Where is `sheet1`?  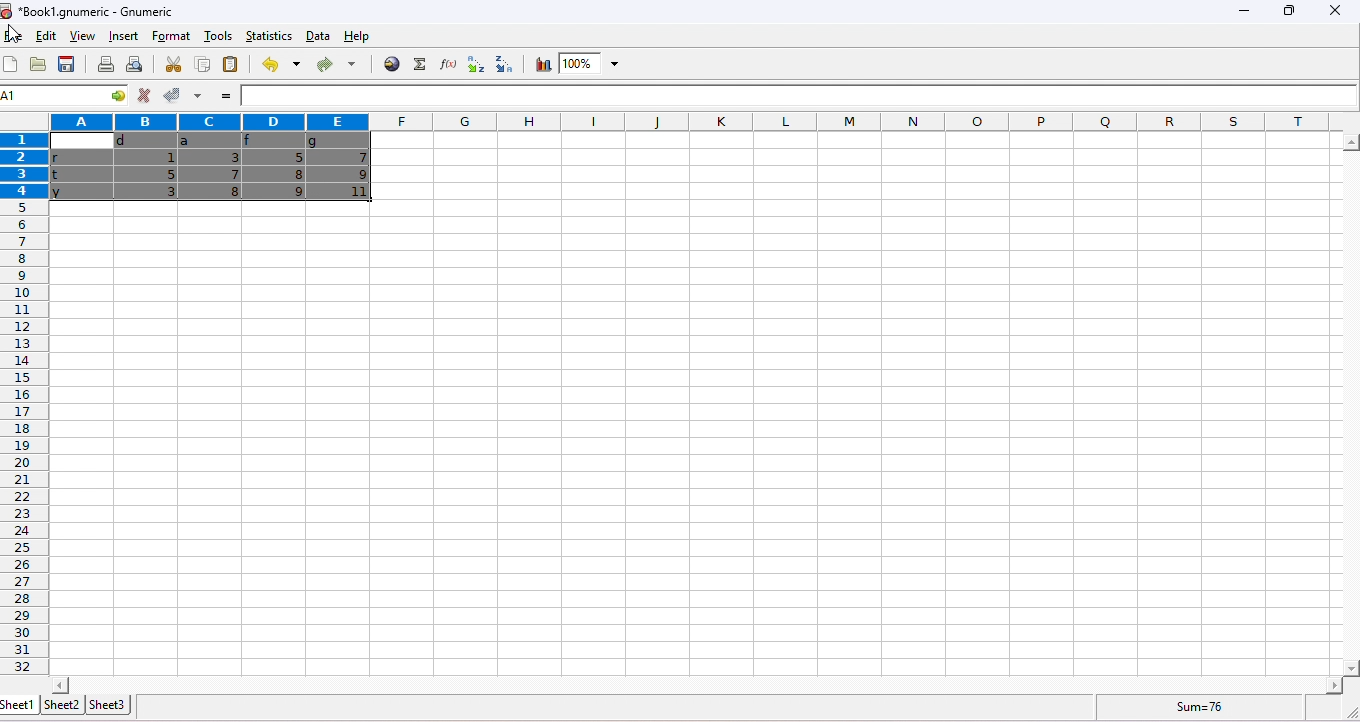 sheet1 is located at coordinates (19, 705).